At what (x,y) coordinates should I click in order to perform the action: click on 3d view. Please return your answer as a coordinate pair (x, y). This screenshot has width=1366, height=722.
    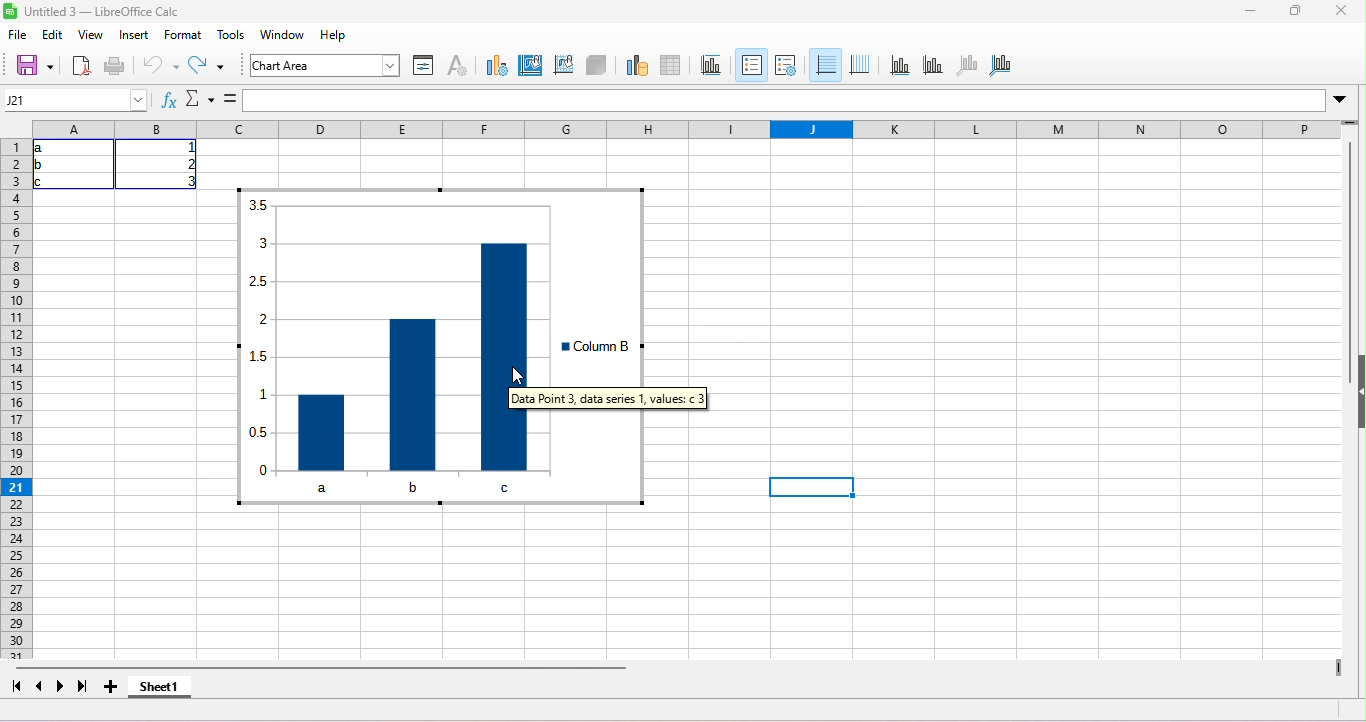
    Looking at the image, I should click on (596, 67).